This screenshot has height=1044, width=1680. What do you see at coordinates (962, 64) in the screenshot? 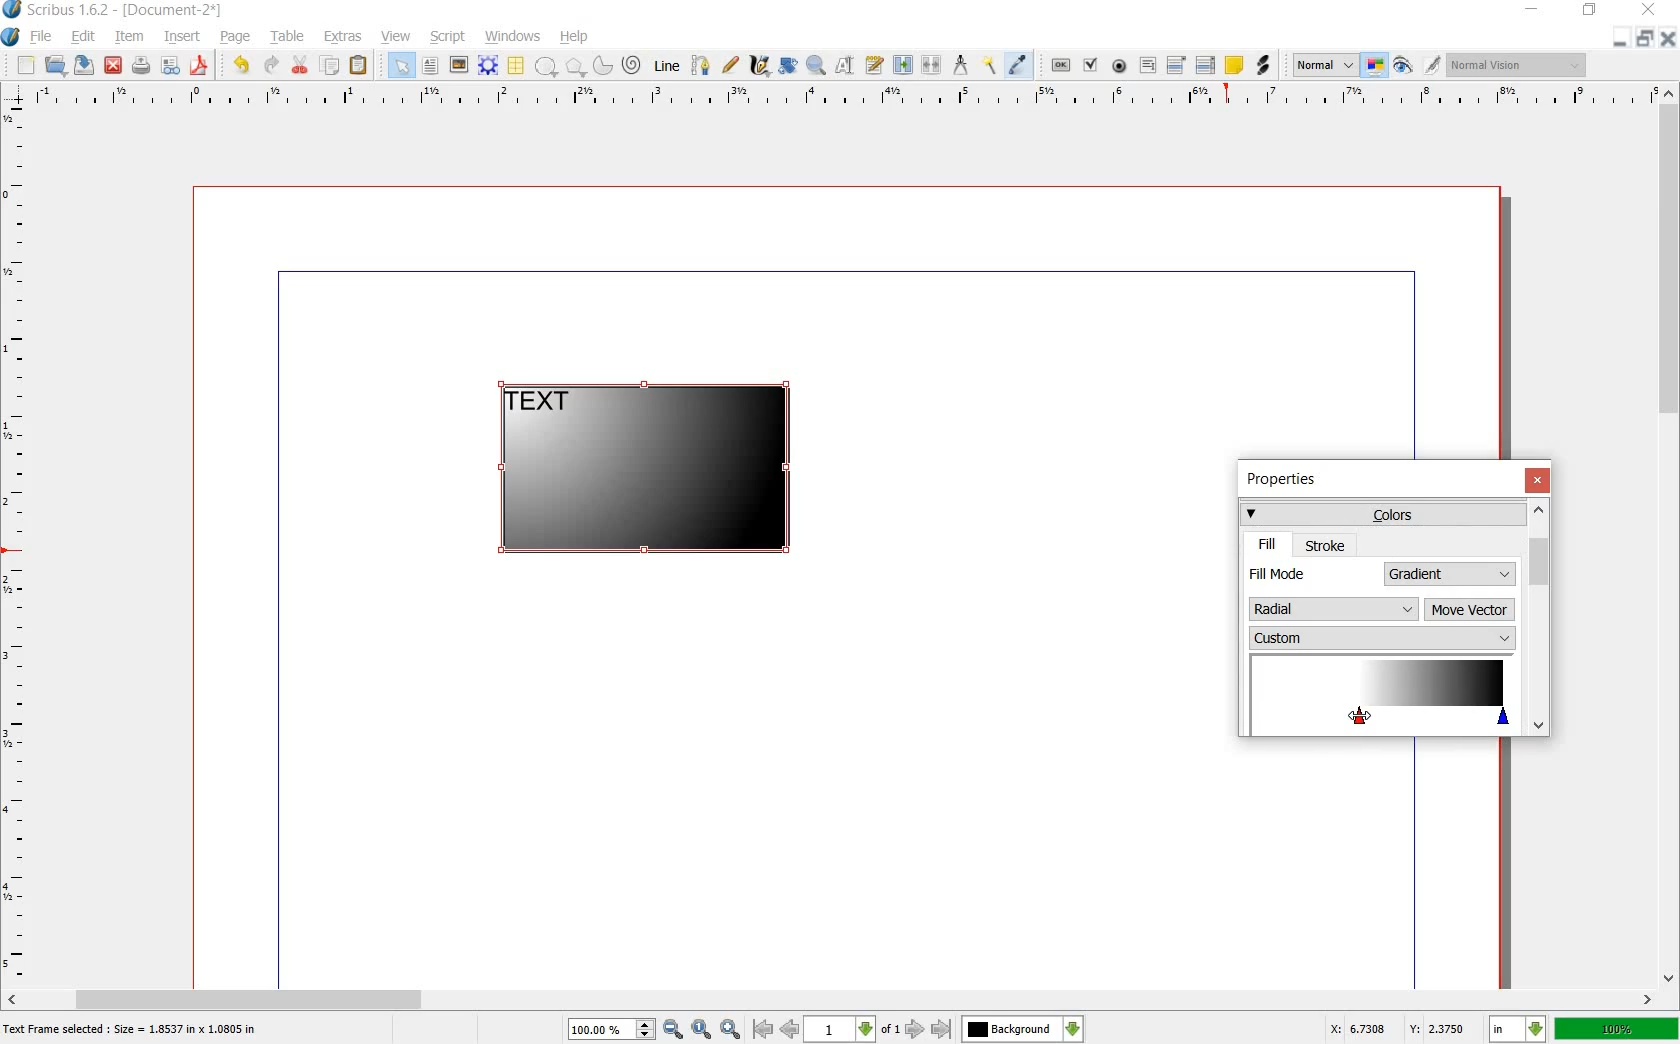
I see `measurement` at bounding box center [962, 64].